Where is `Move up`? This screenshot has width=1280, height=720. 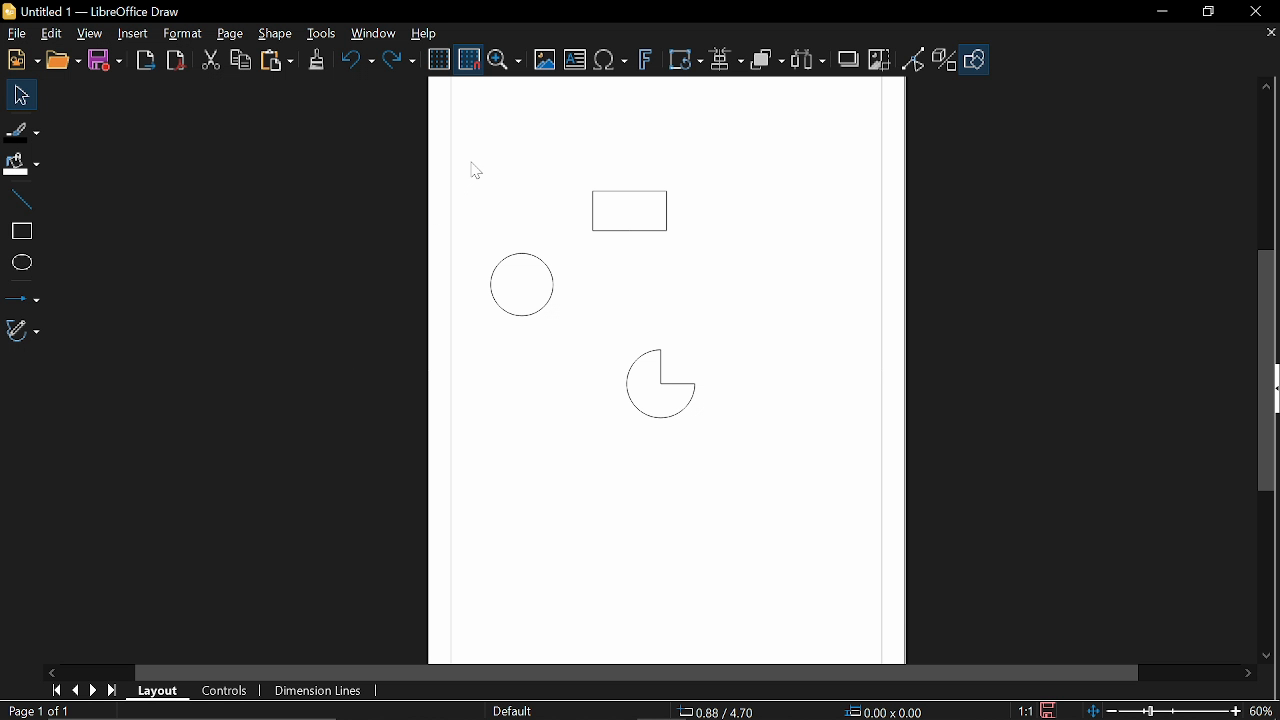
Move up is located at coordinates (1268, 84).